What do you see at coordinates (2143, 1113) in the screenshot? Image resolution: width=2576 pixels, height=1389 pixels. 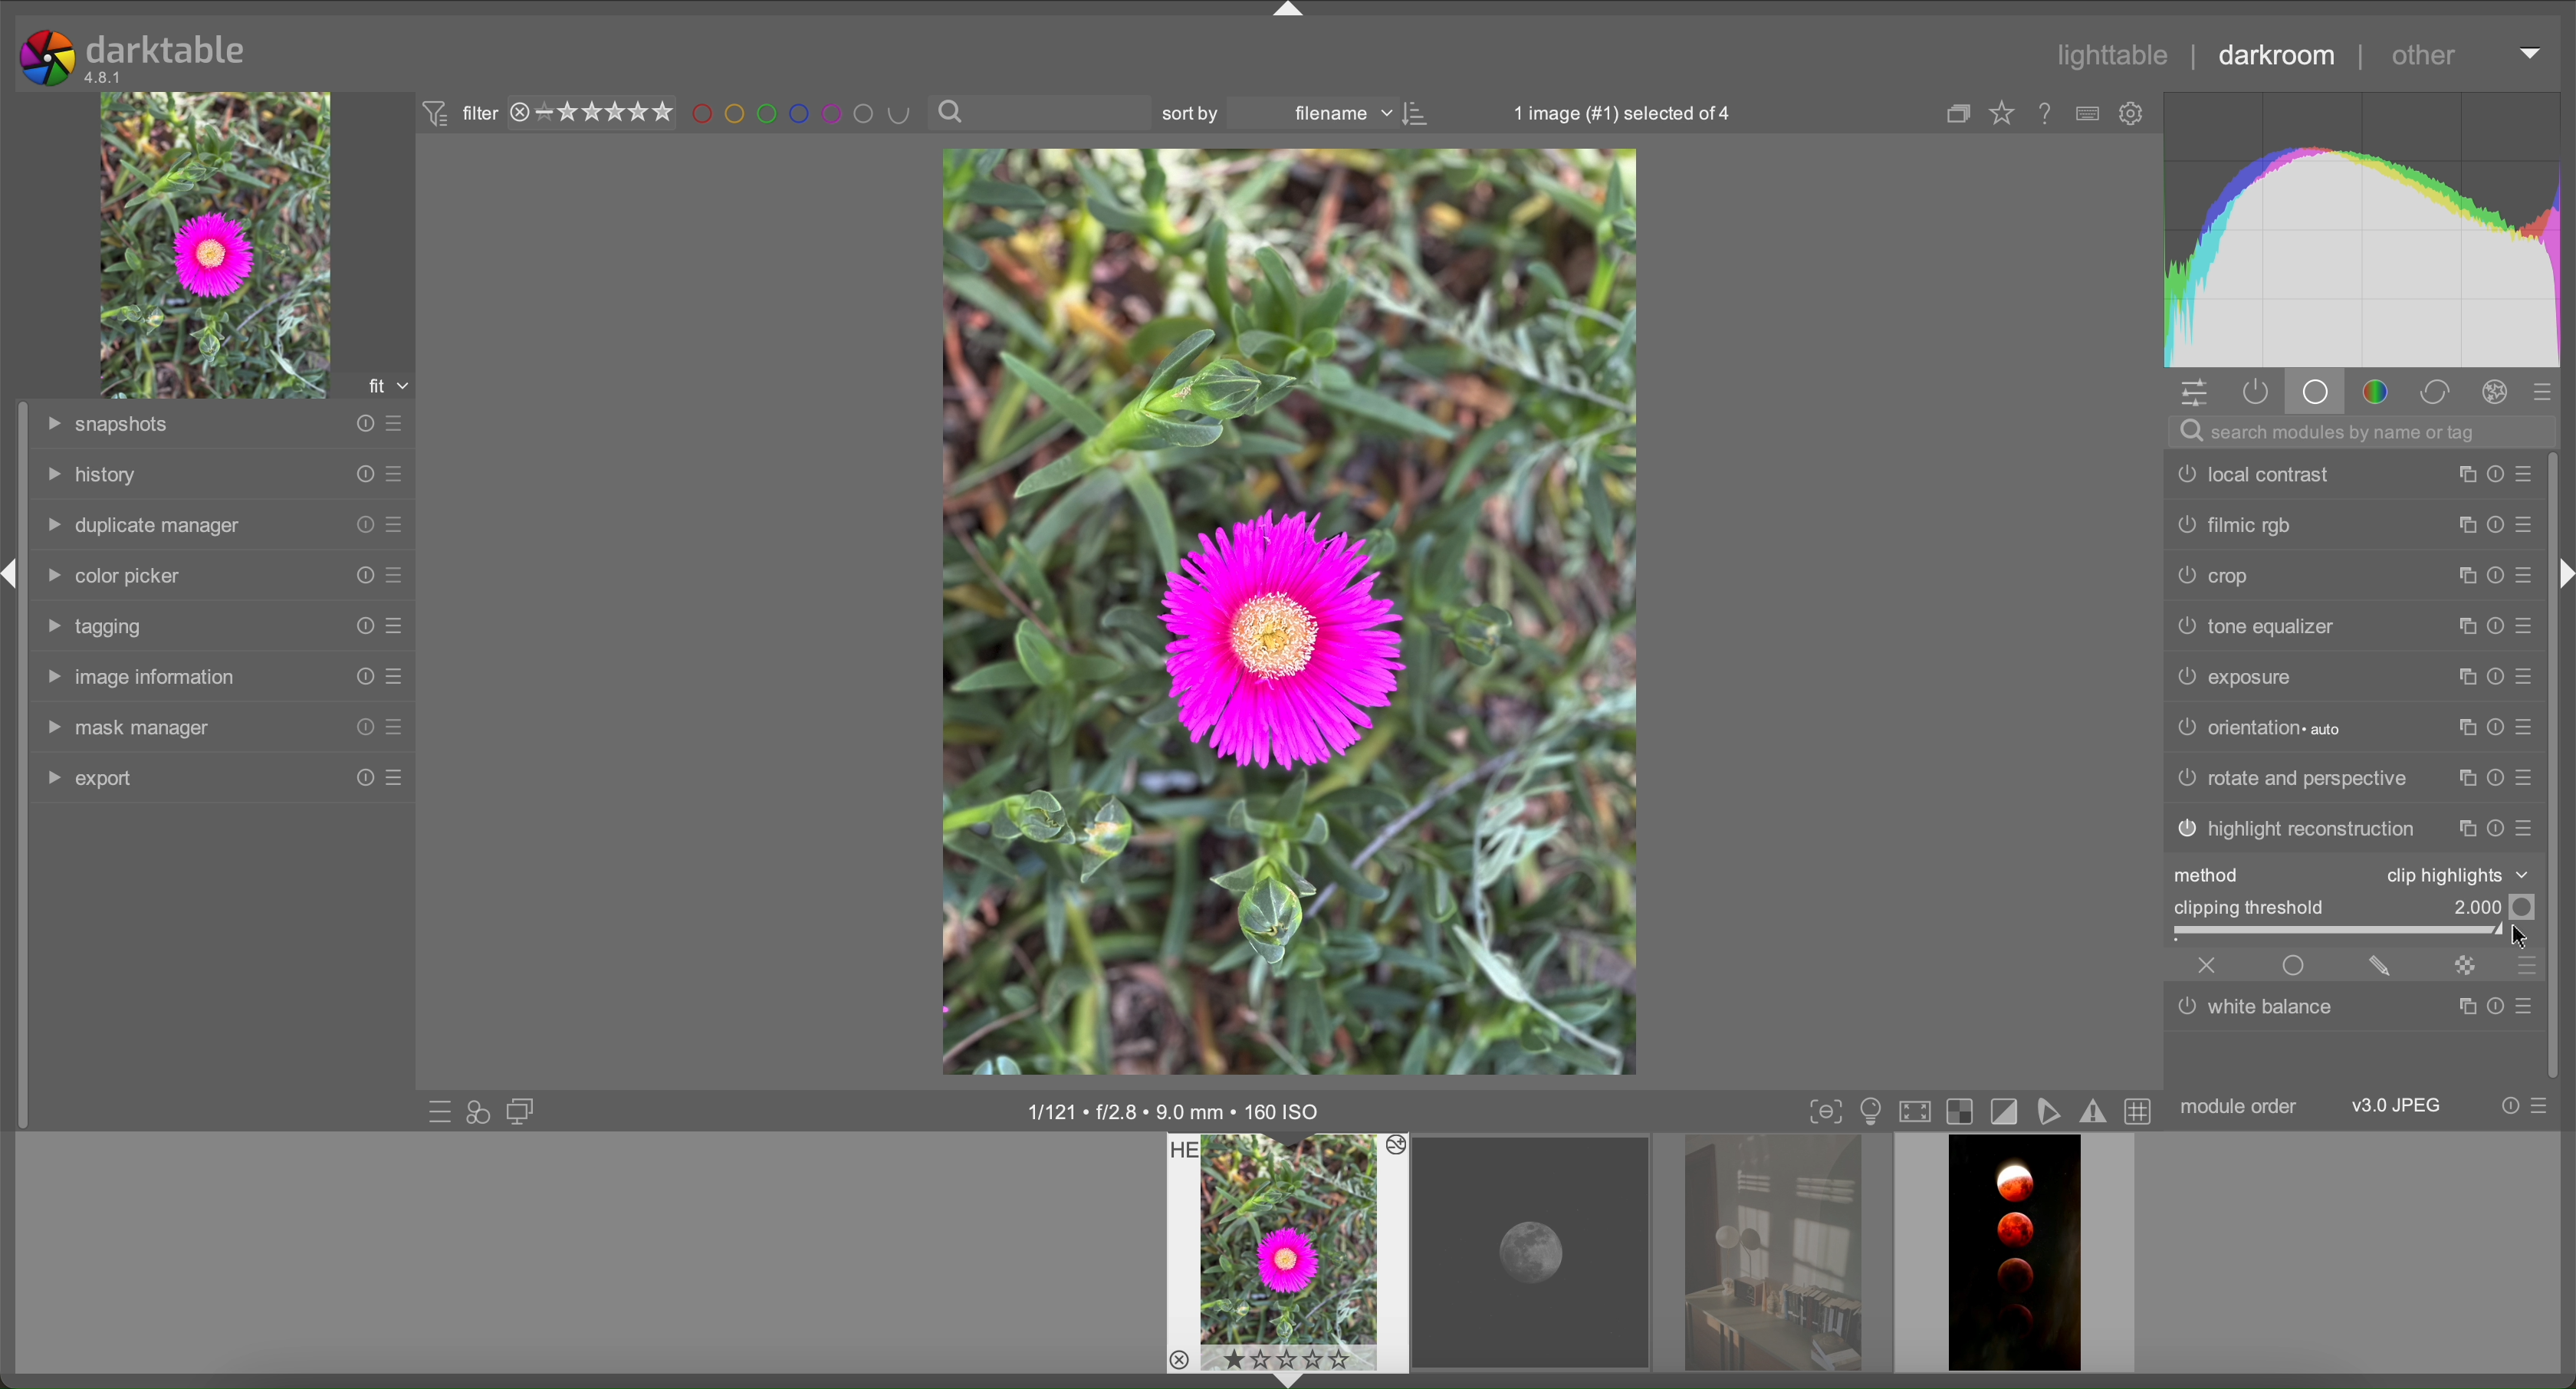 I see `toggle guidelines` at bounding box center [2143, 1113].